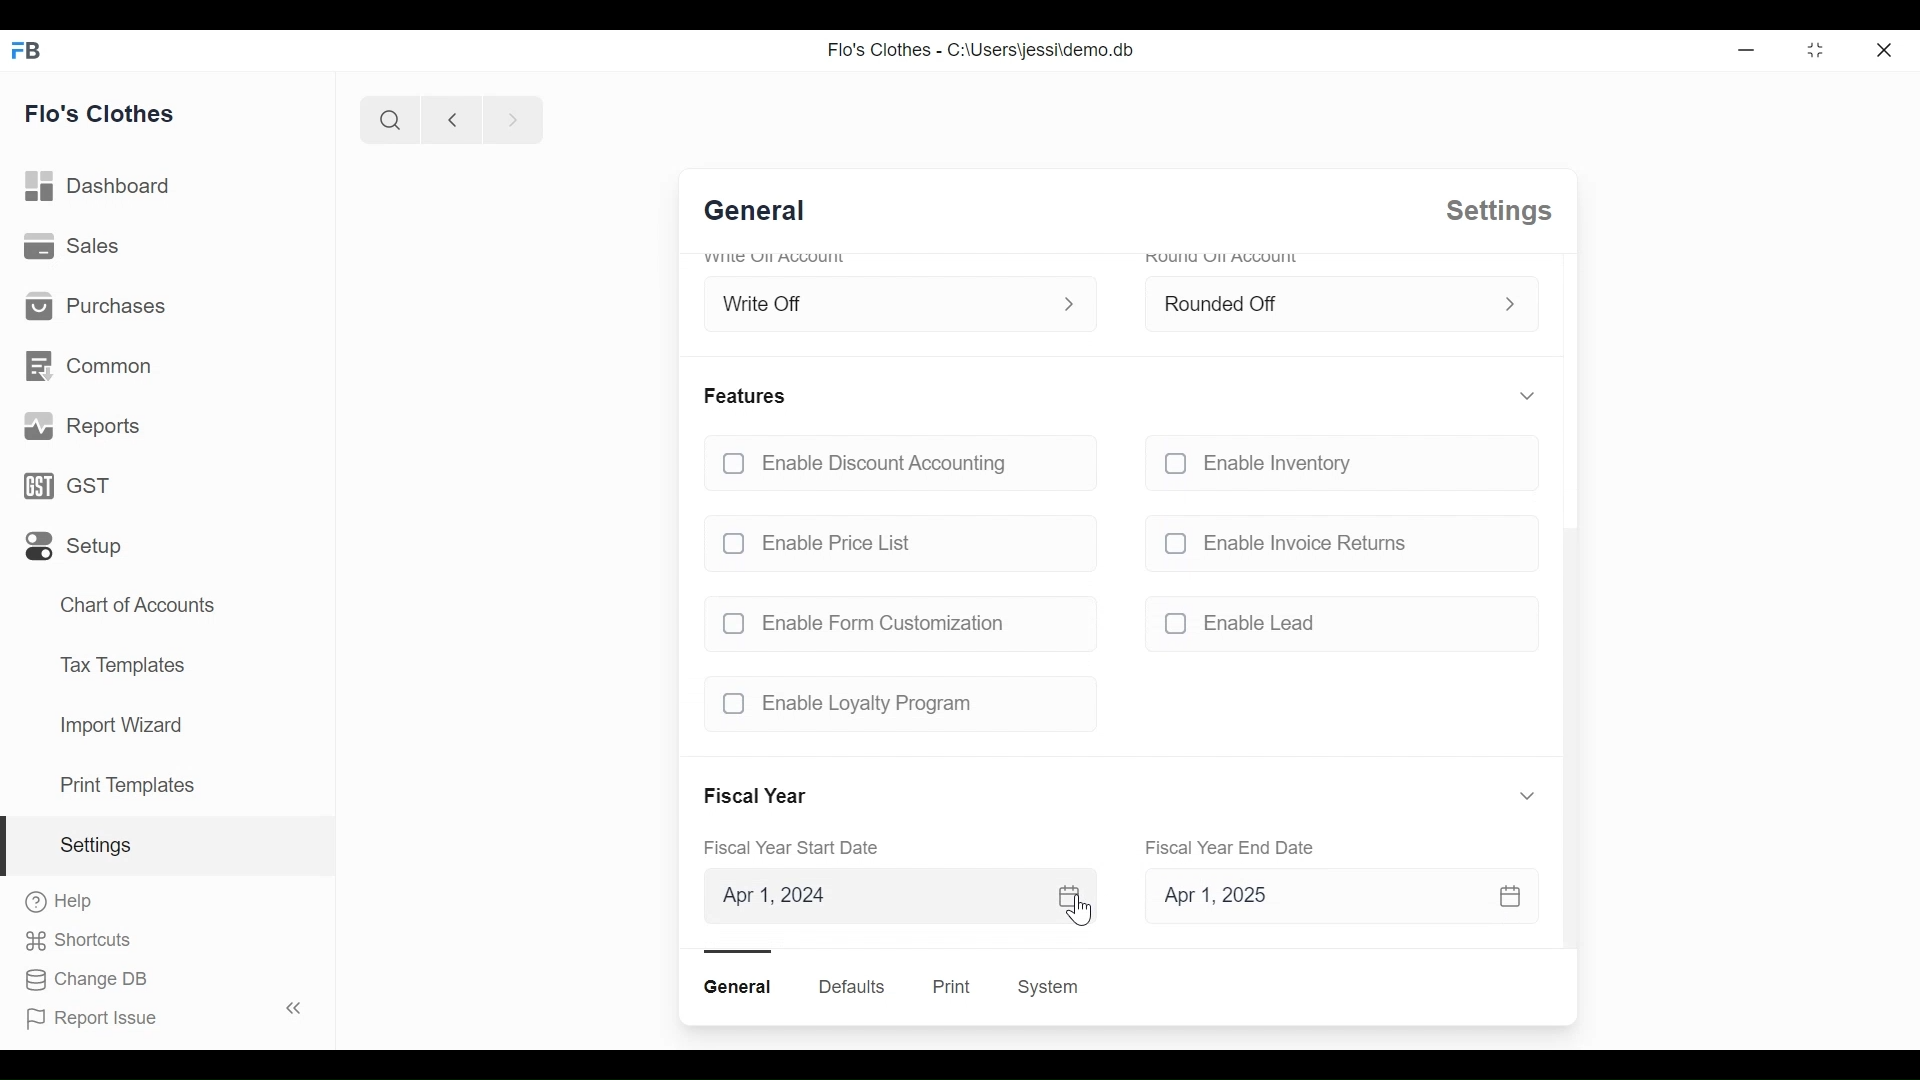  What do you see at coordinates (76, 546) in the screenshot?
I see `Setup` at bounding box center [76, 546].